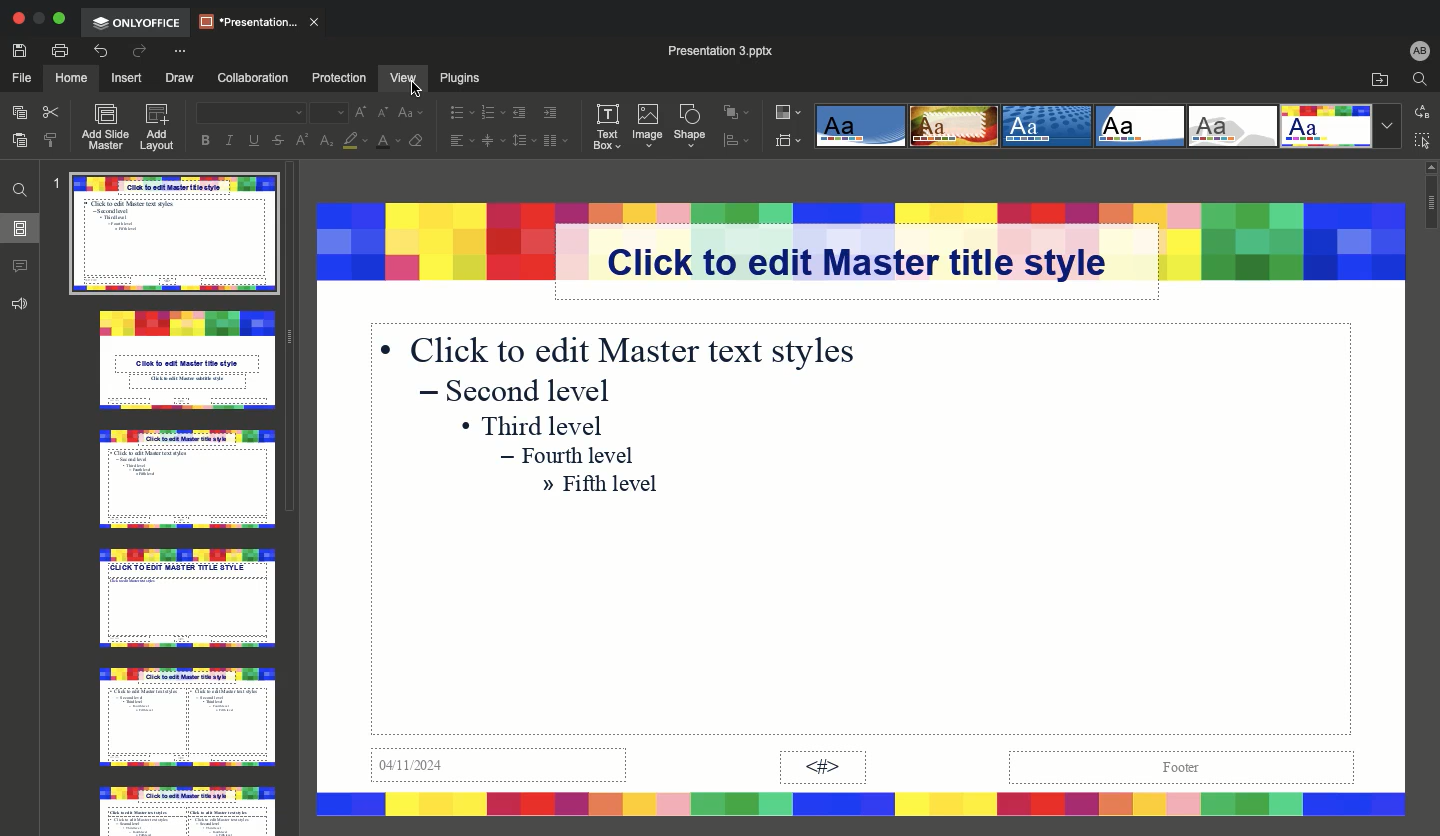 This screenshot has width=1440, height=836. Describe the element at coordinates (18, 20) in the screenshot. I see `Close` at that location.